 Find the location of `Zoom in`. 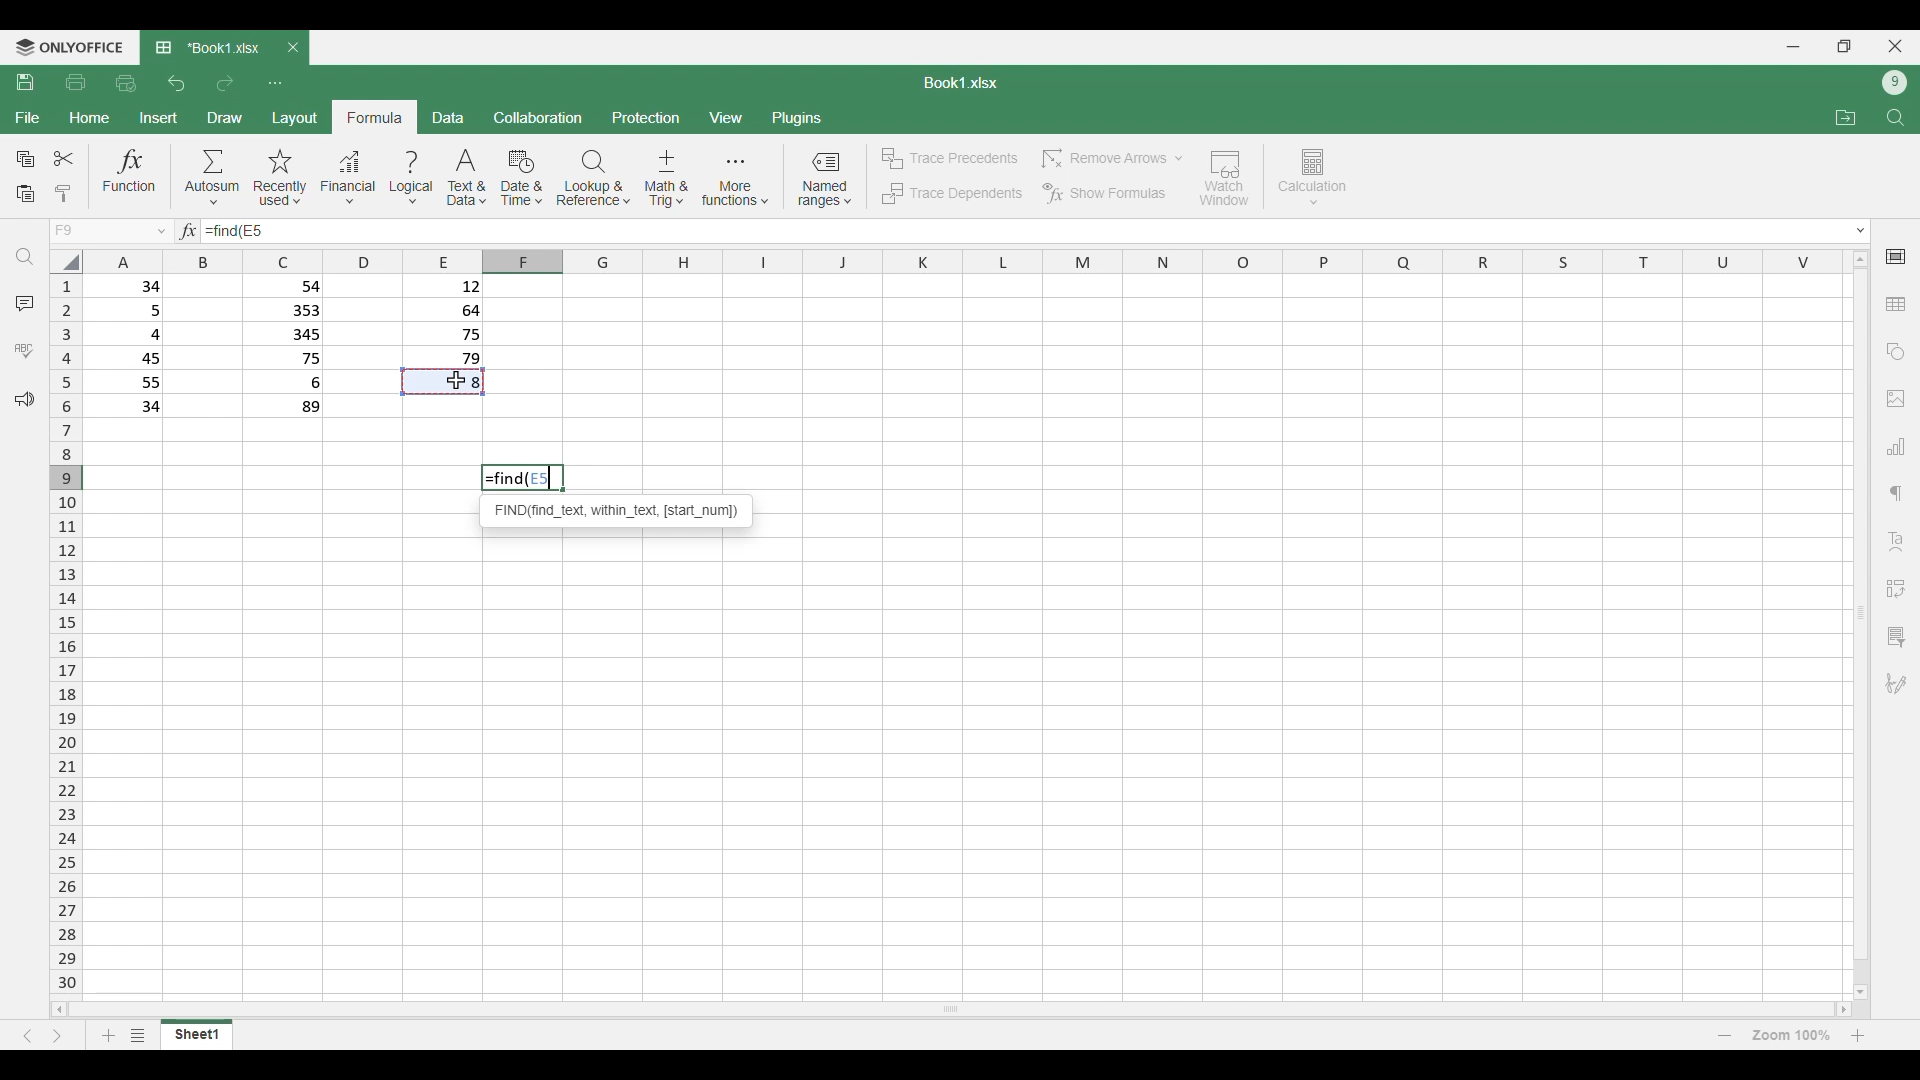

Zoom in is located at coordinates (1858, 1035).